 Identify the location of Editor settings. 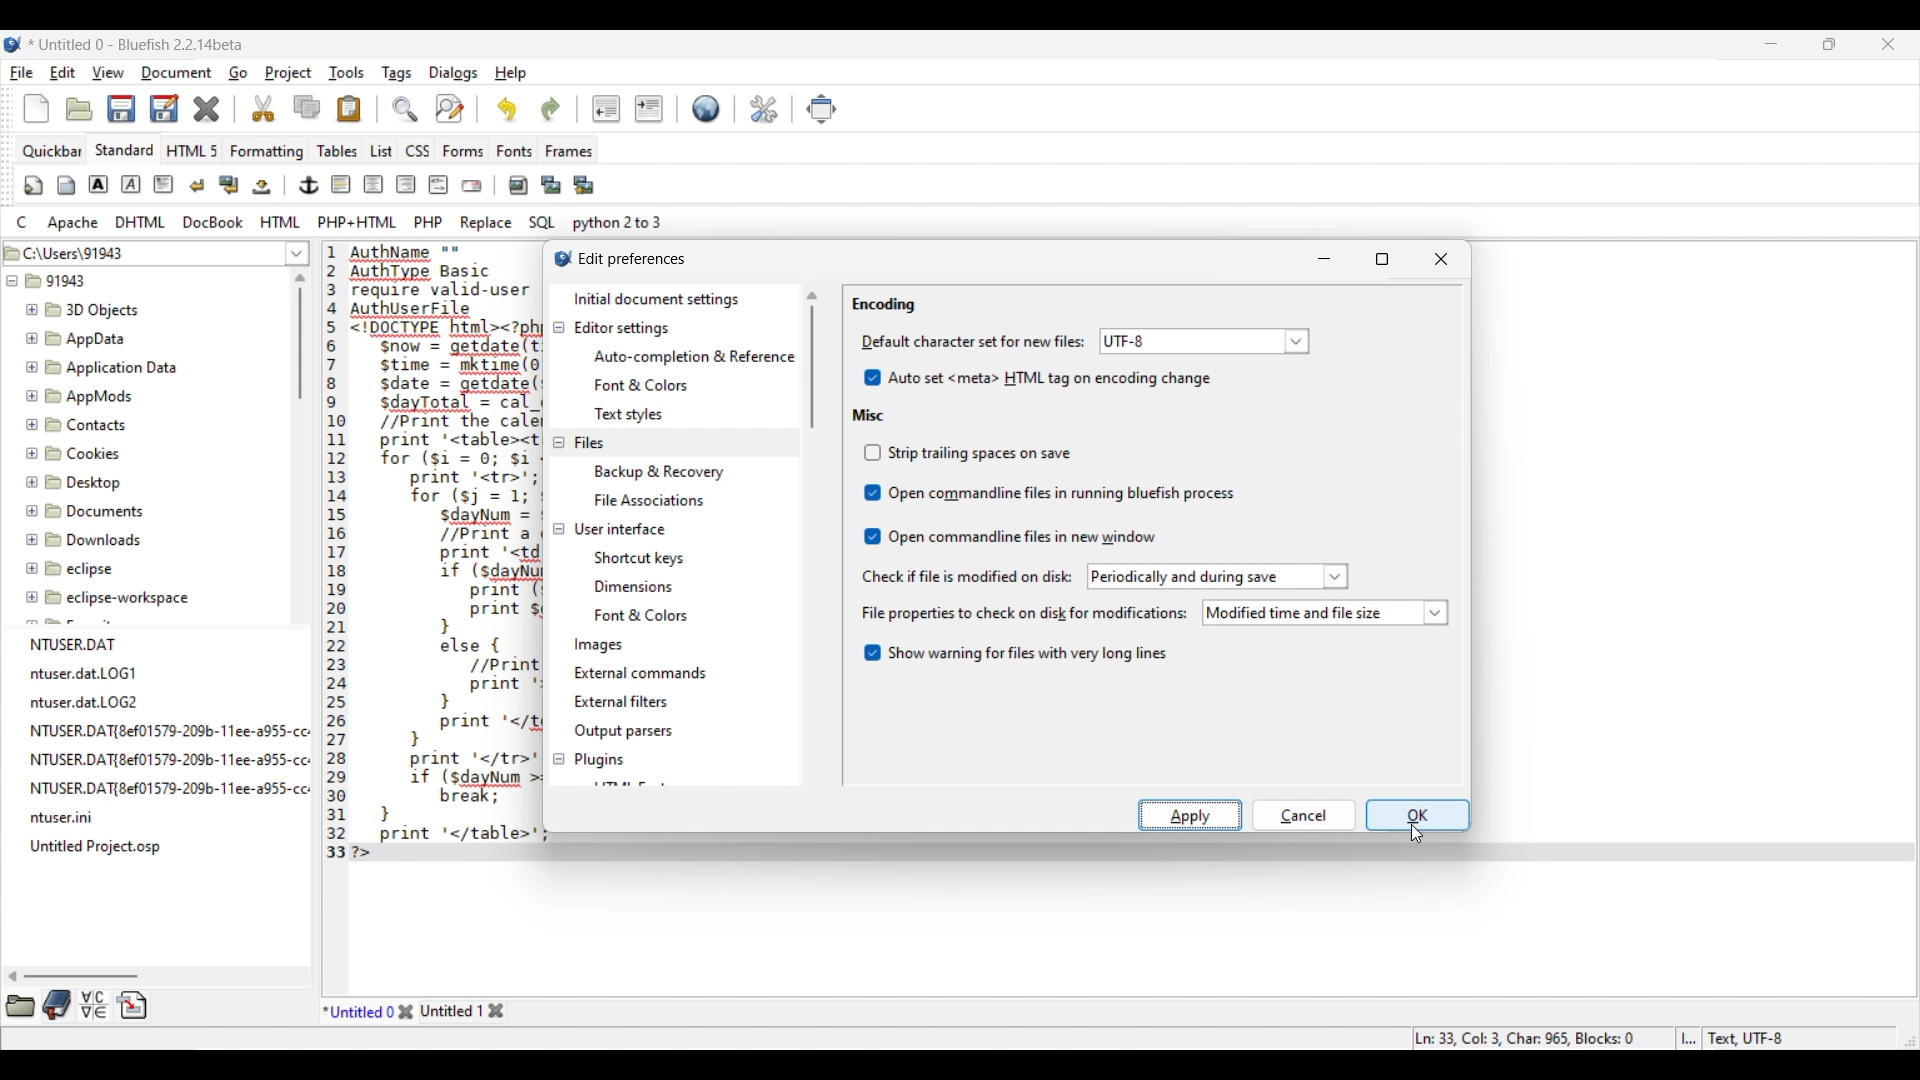
(624, 328).